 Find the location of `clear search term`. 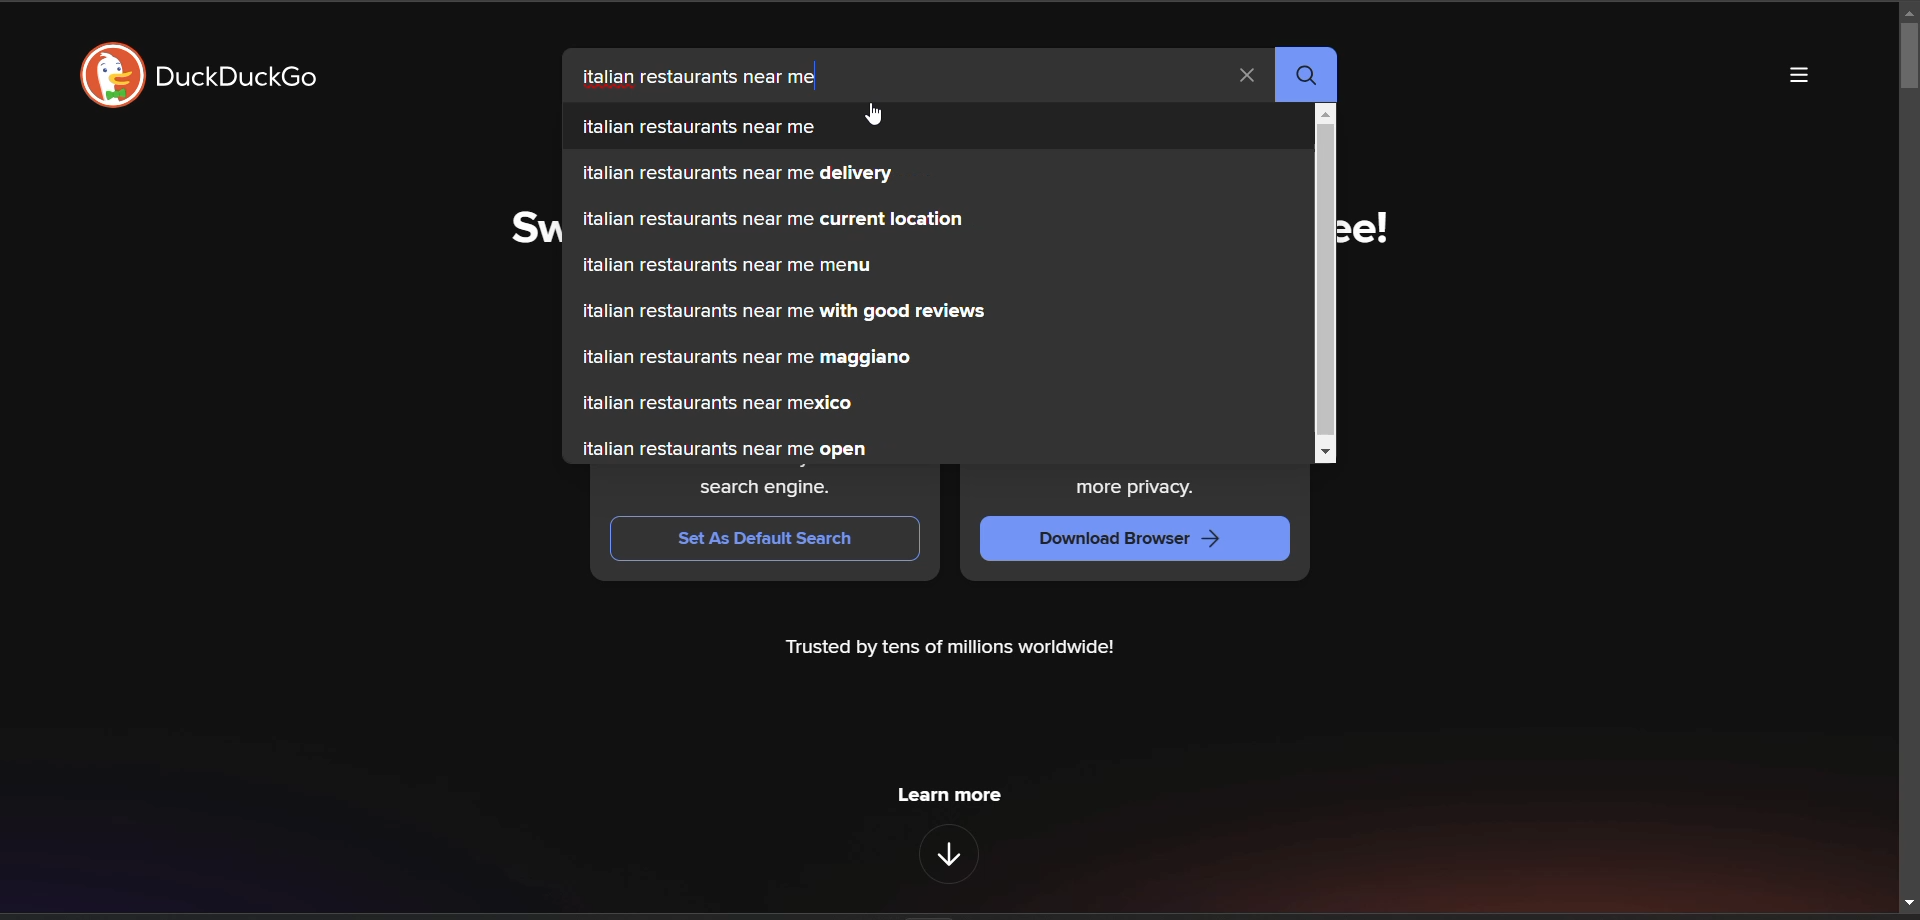

clear search term is located at coordinates (1247, 75).